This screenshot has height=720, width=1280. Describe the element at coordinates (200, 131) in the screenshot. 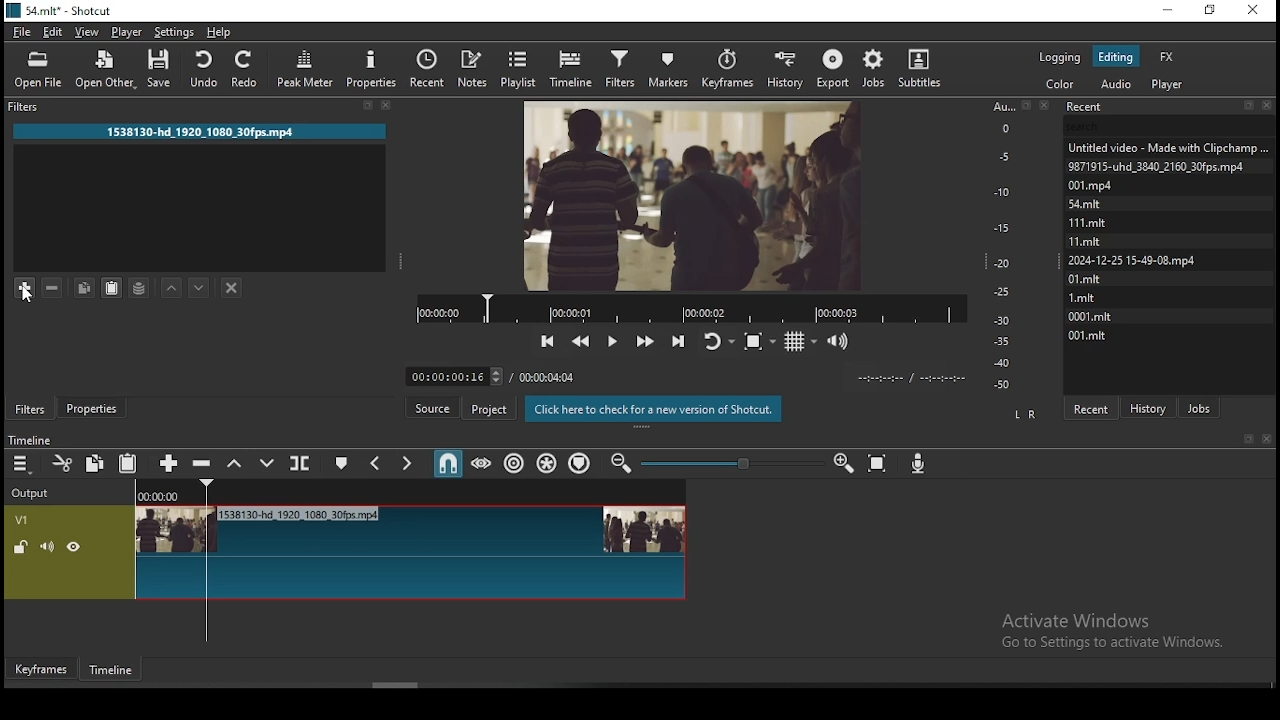

I see `1538130-hd 1920 1080 30fps.mpd` at that location.